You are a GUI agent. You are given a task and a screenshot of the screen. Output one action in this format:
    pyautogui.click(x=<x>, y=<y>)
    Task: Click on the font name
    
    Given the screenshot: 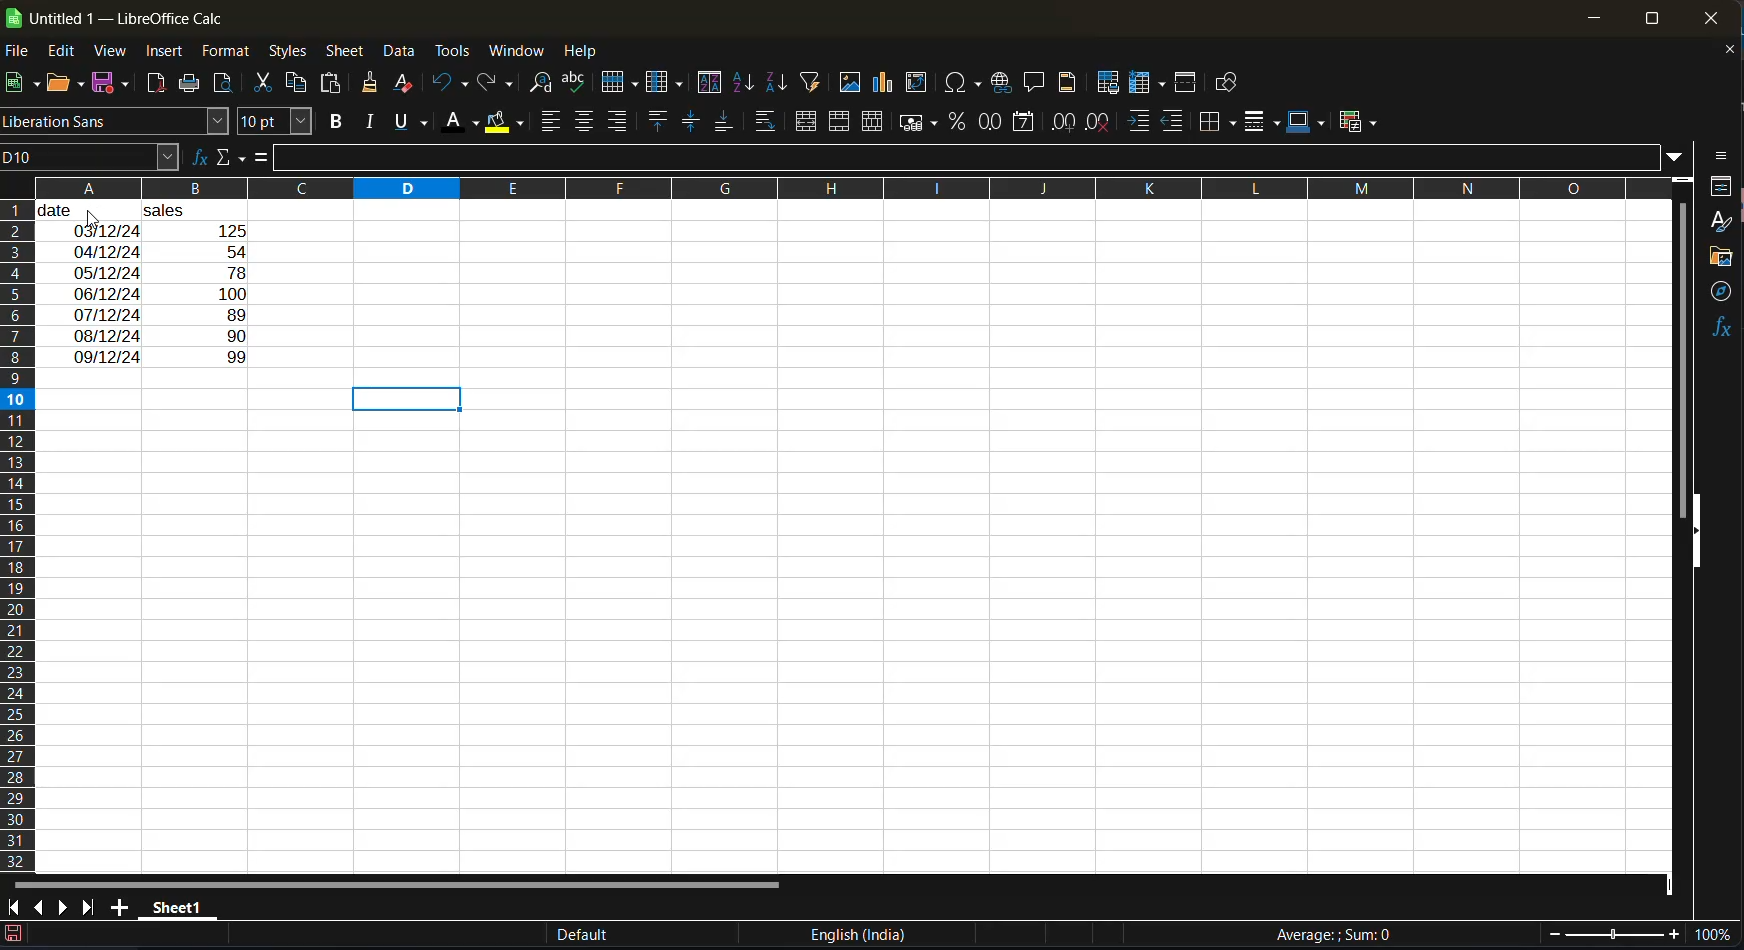 What is the action you would take?
    pyautogui.click(x=118, y=120)
    